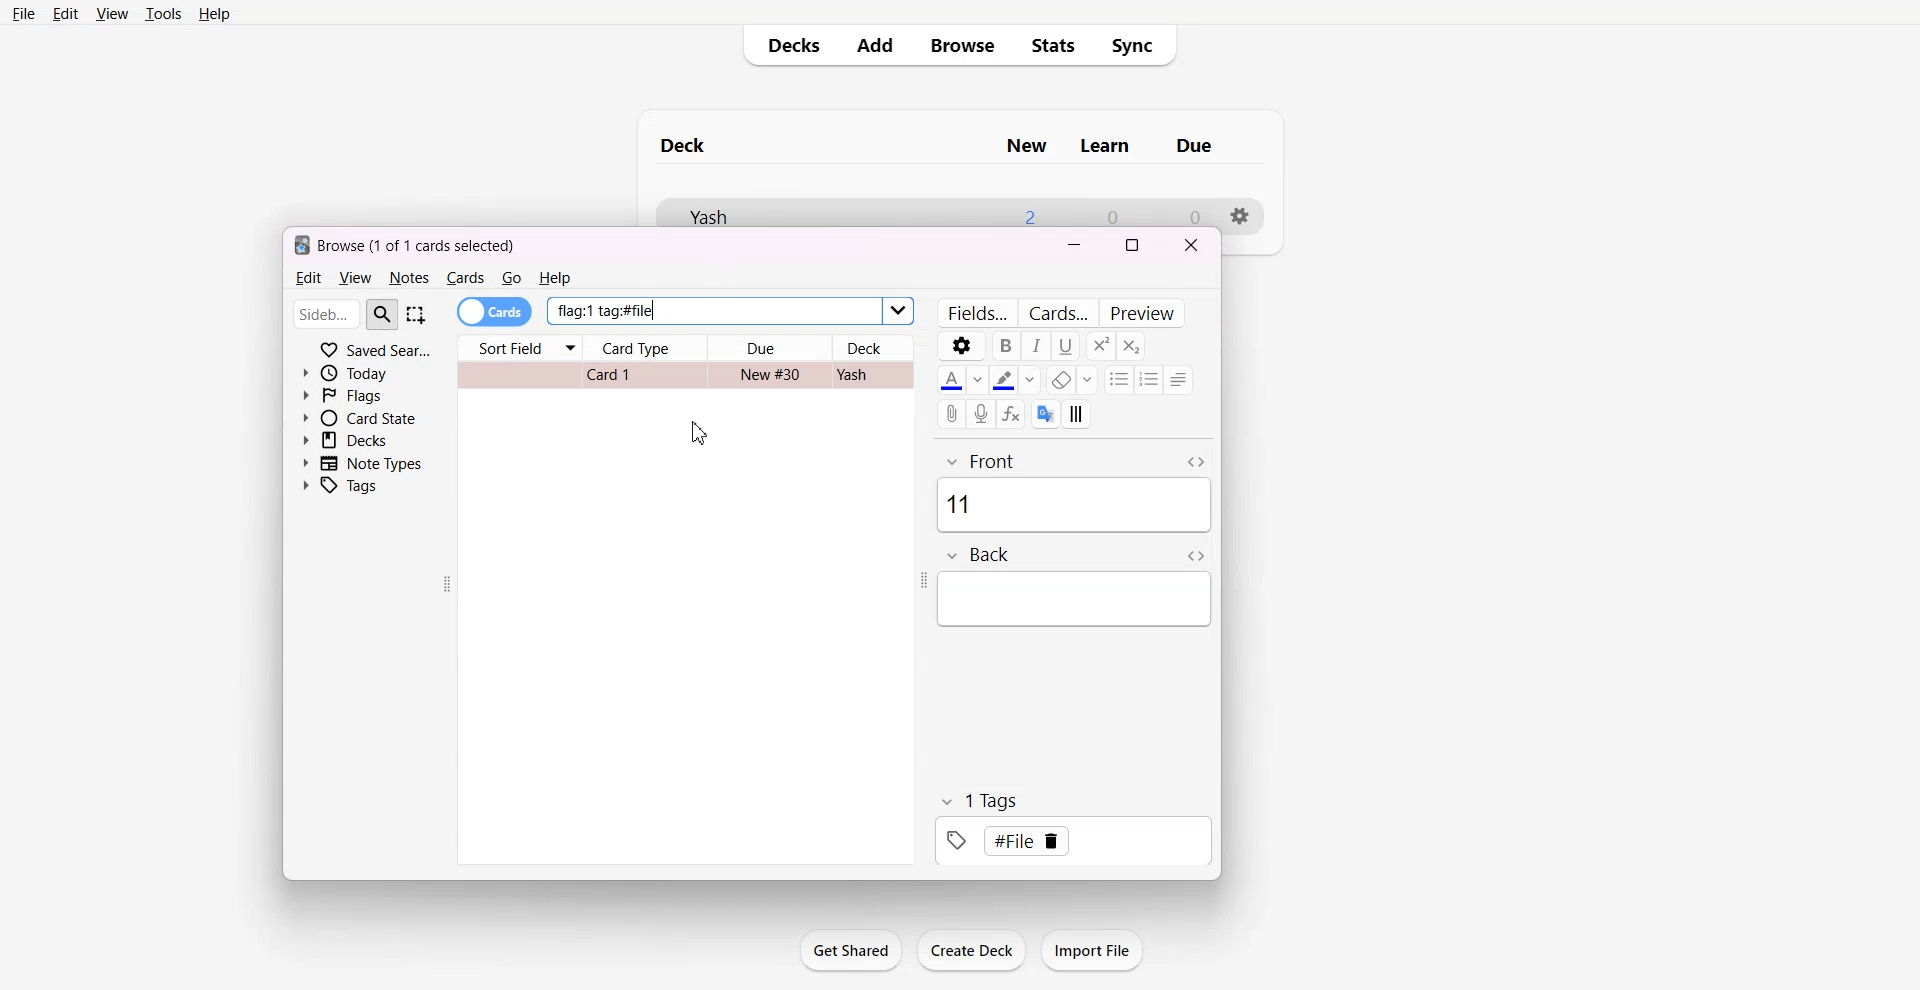 Image resolution: width=1920 pixels, height=990 pixels. I want to click on Cards, so click(465, 278).